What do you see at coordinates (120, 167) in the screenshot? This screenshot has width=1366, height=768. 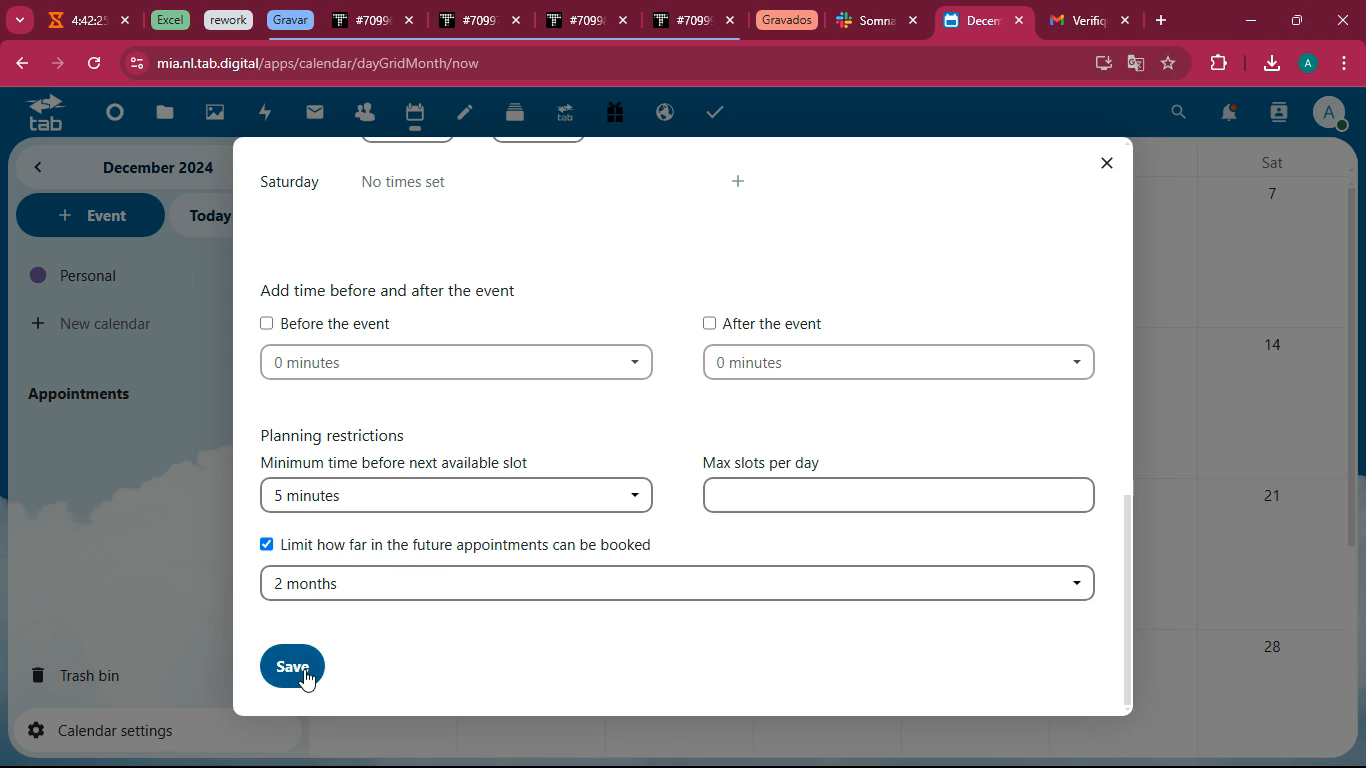 I see `month` at bounding box center [120, 167].